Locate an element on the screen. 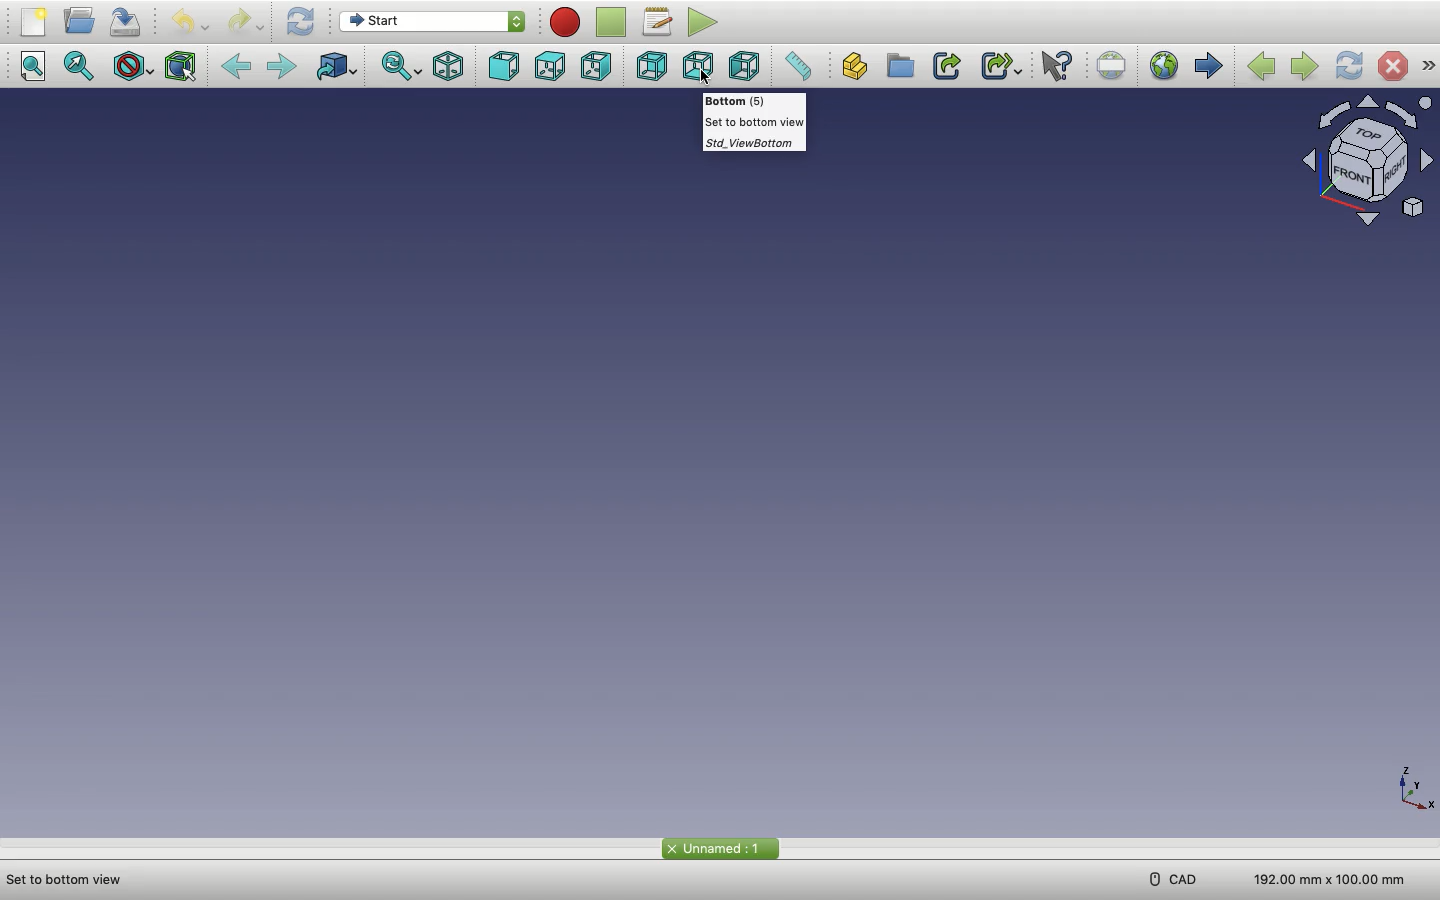  Go to linked object is located at coordinates (340, 69).